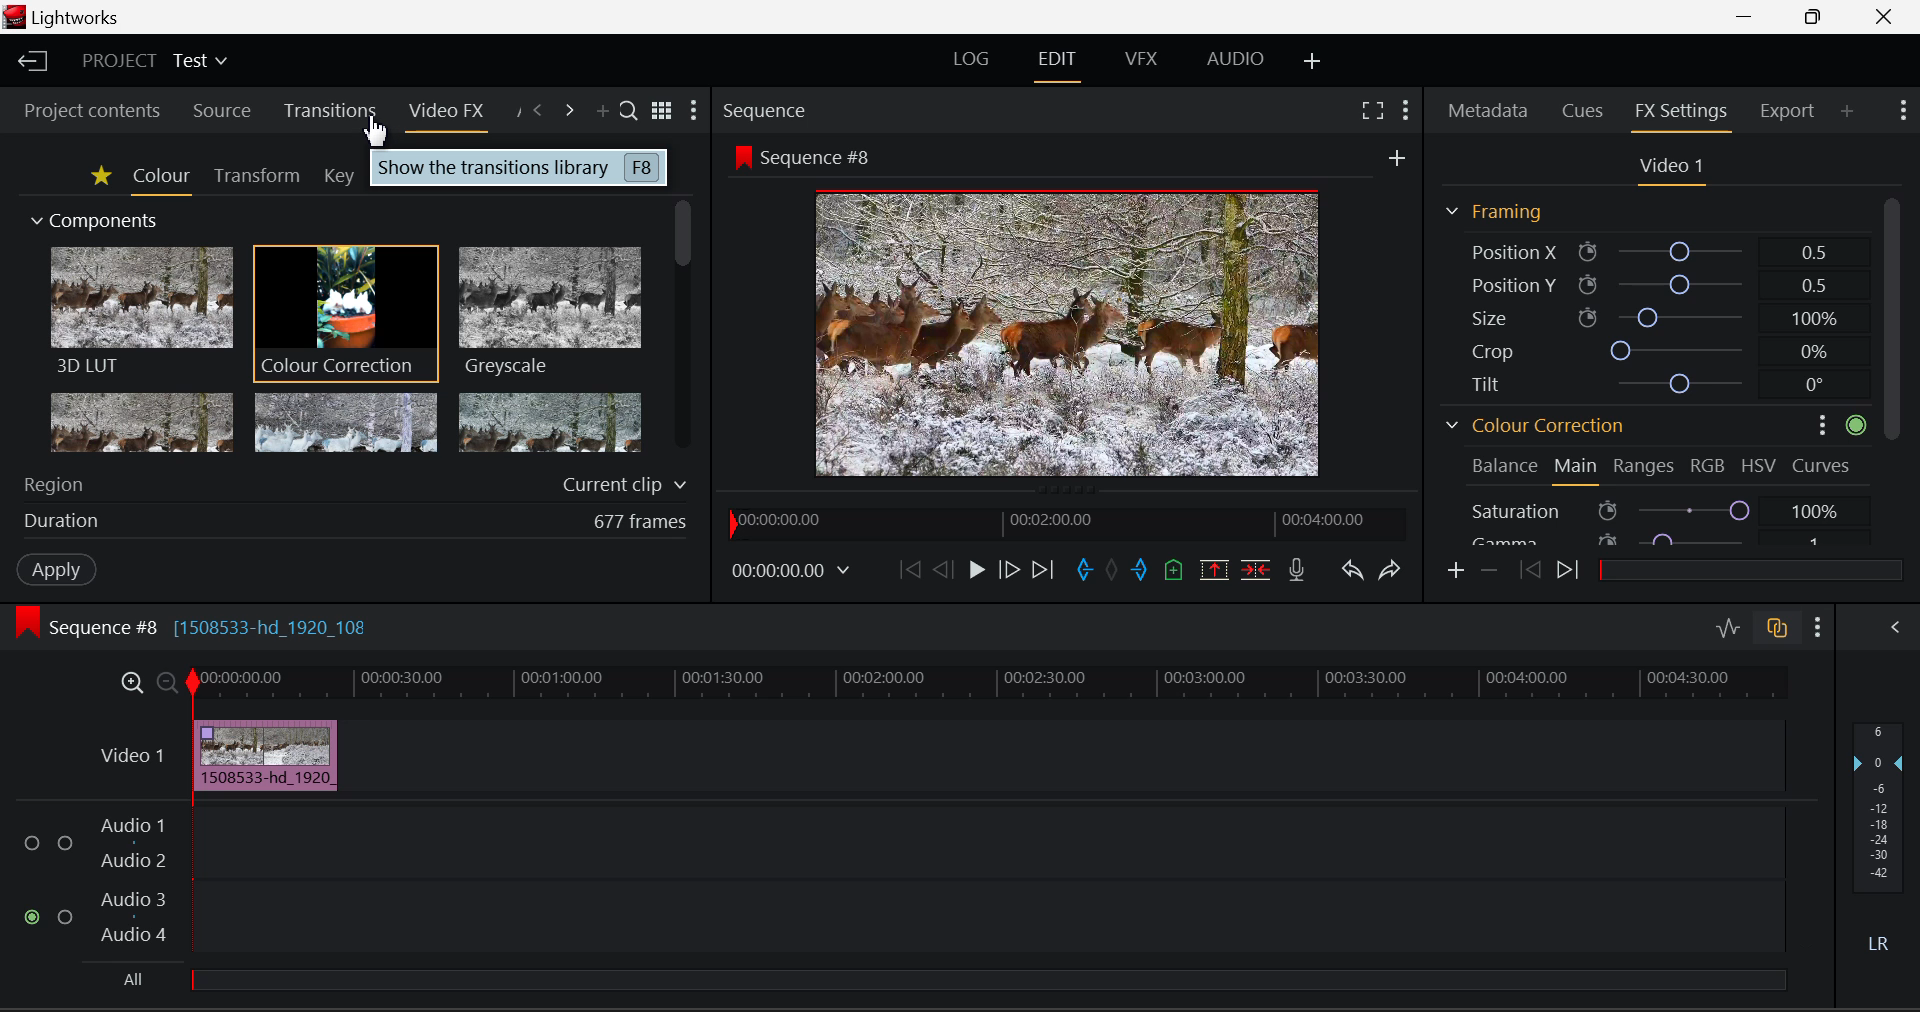 The width and height of the screenshot is (1920, 1012). I want to click on All, so click(945, 985).